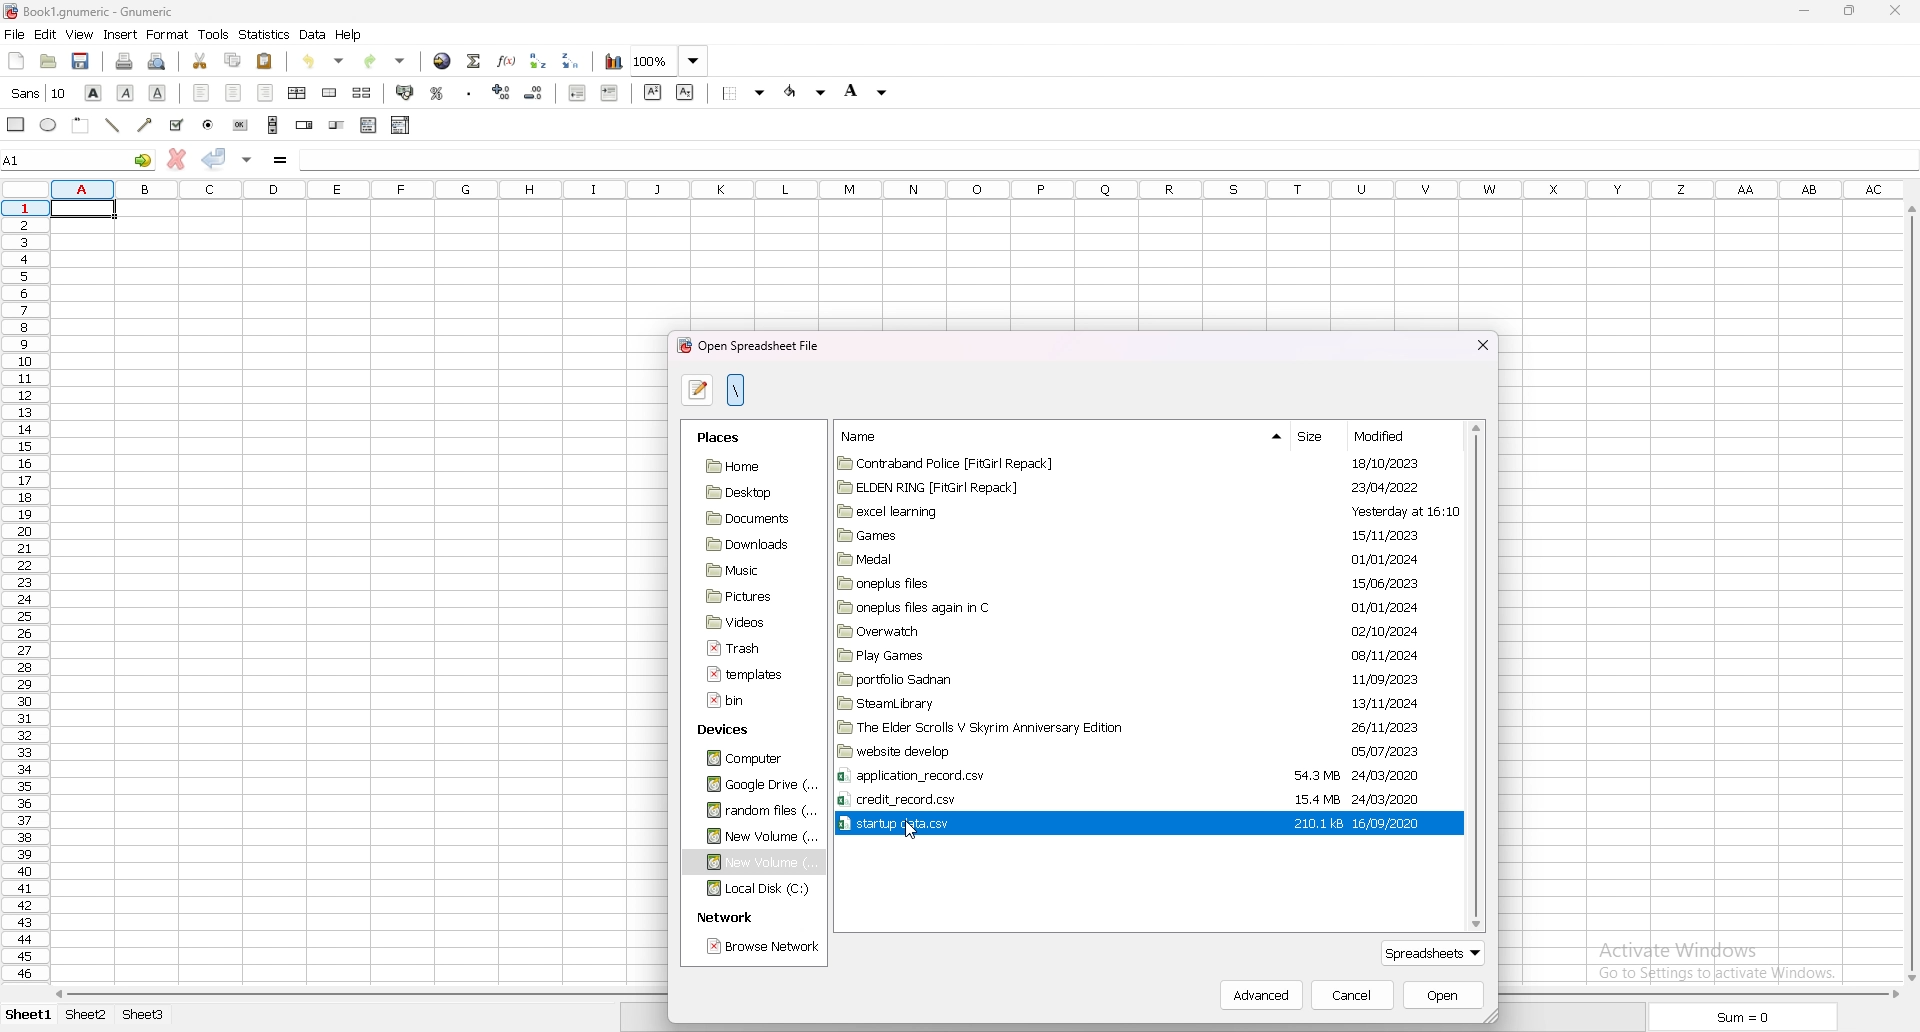 The image size is (1920, 1032). Describe the element at coordinates (1383, 629) in the screenshot. I see `02/10/2024` at that location.